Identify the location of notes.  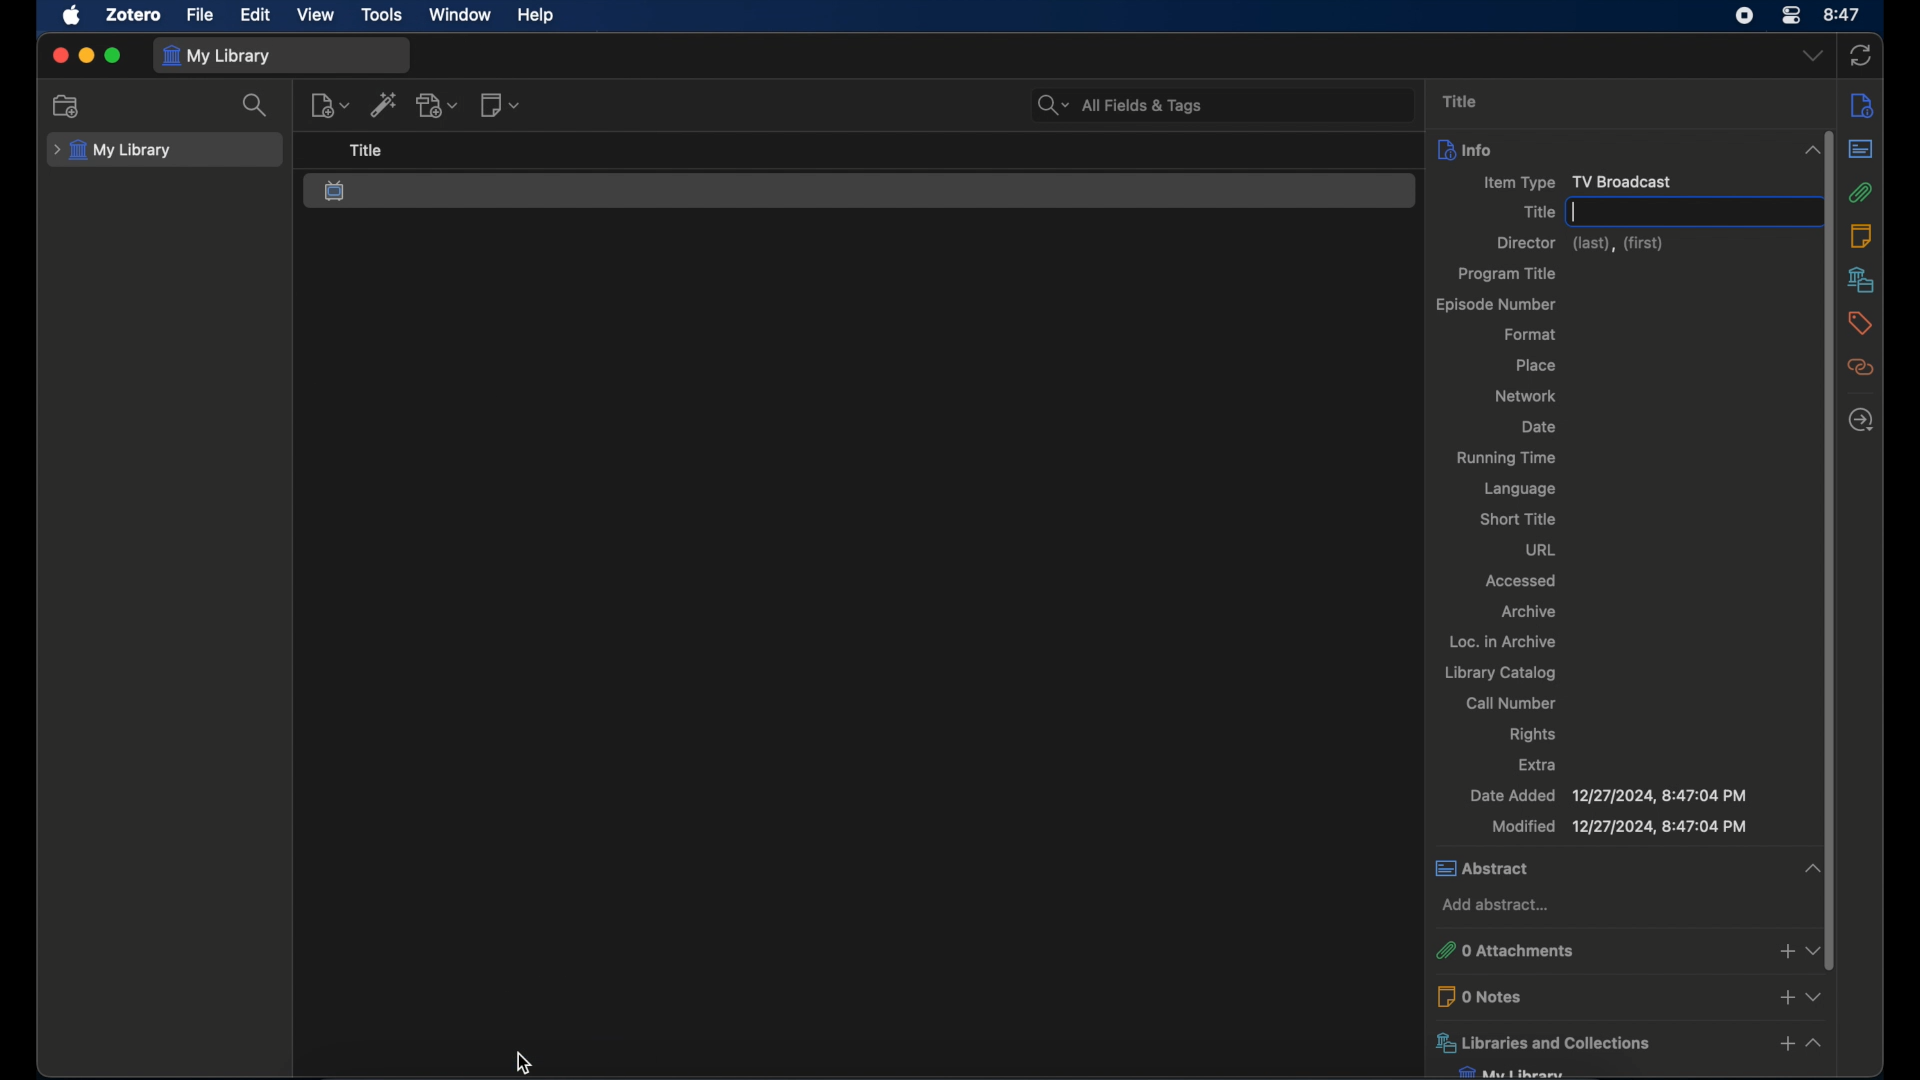
(1860, 235).